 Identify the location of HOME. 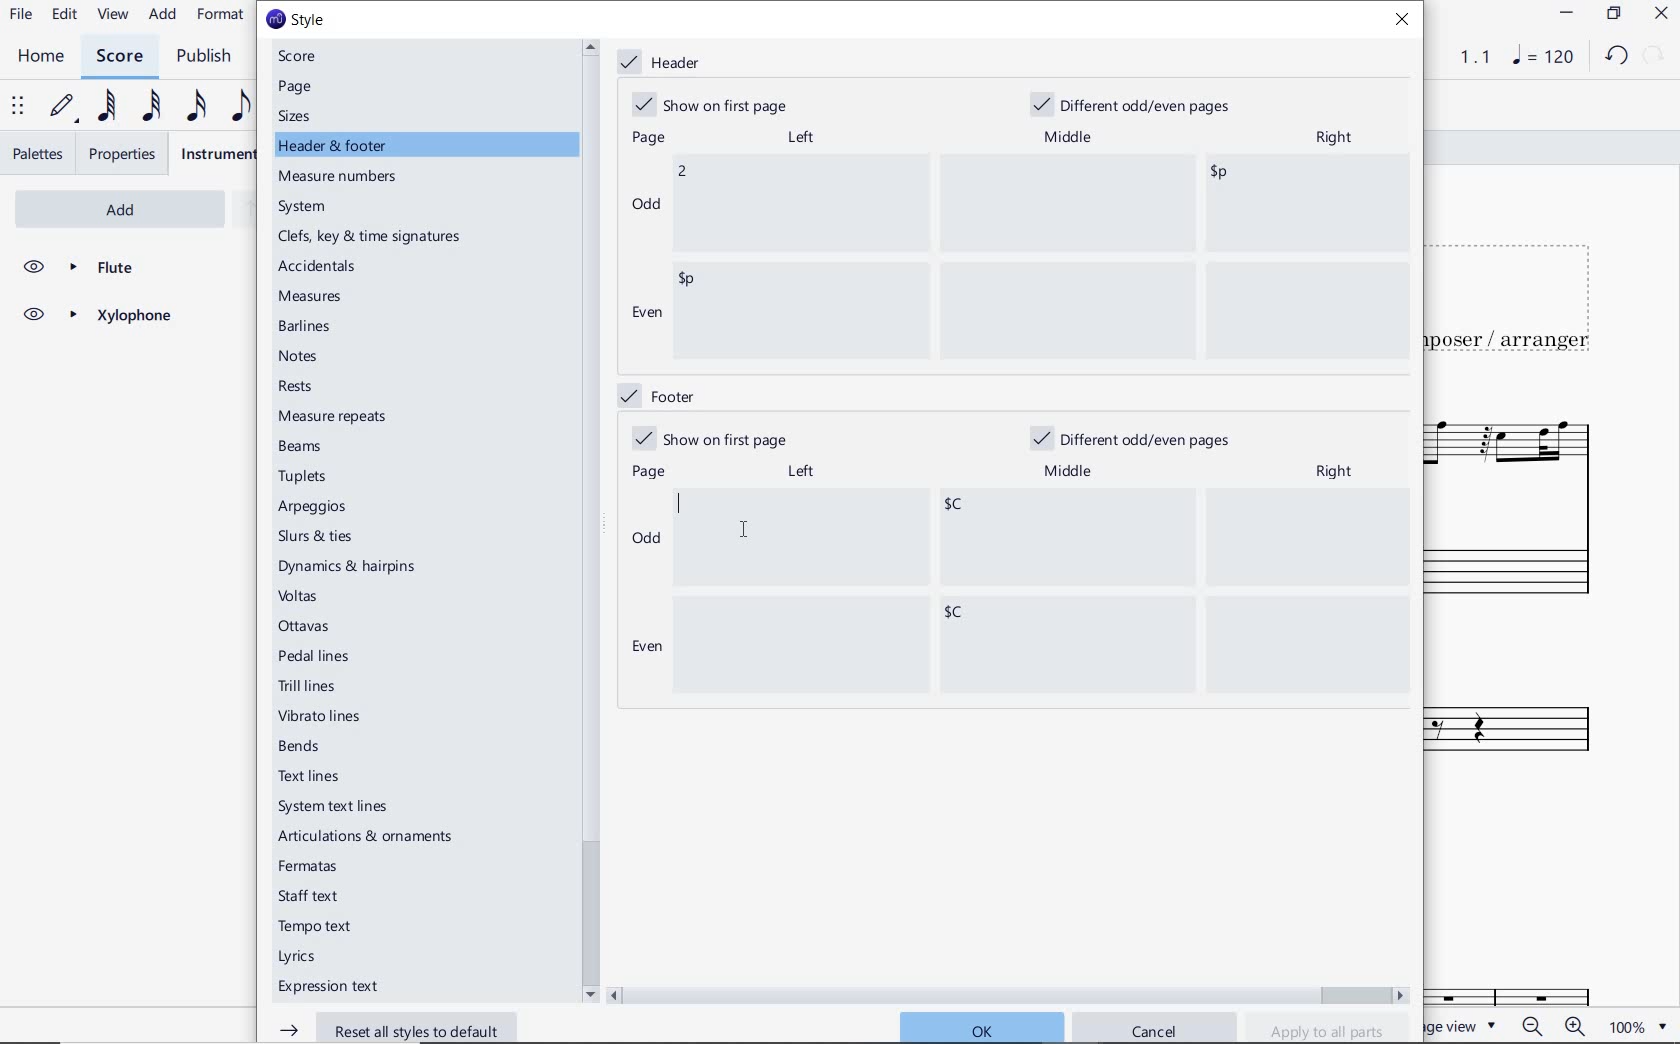
(41, 57).